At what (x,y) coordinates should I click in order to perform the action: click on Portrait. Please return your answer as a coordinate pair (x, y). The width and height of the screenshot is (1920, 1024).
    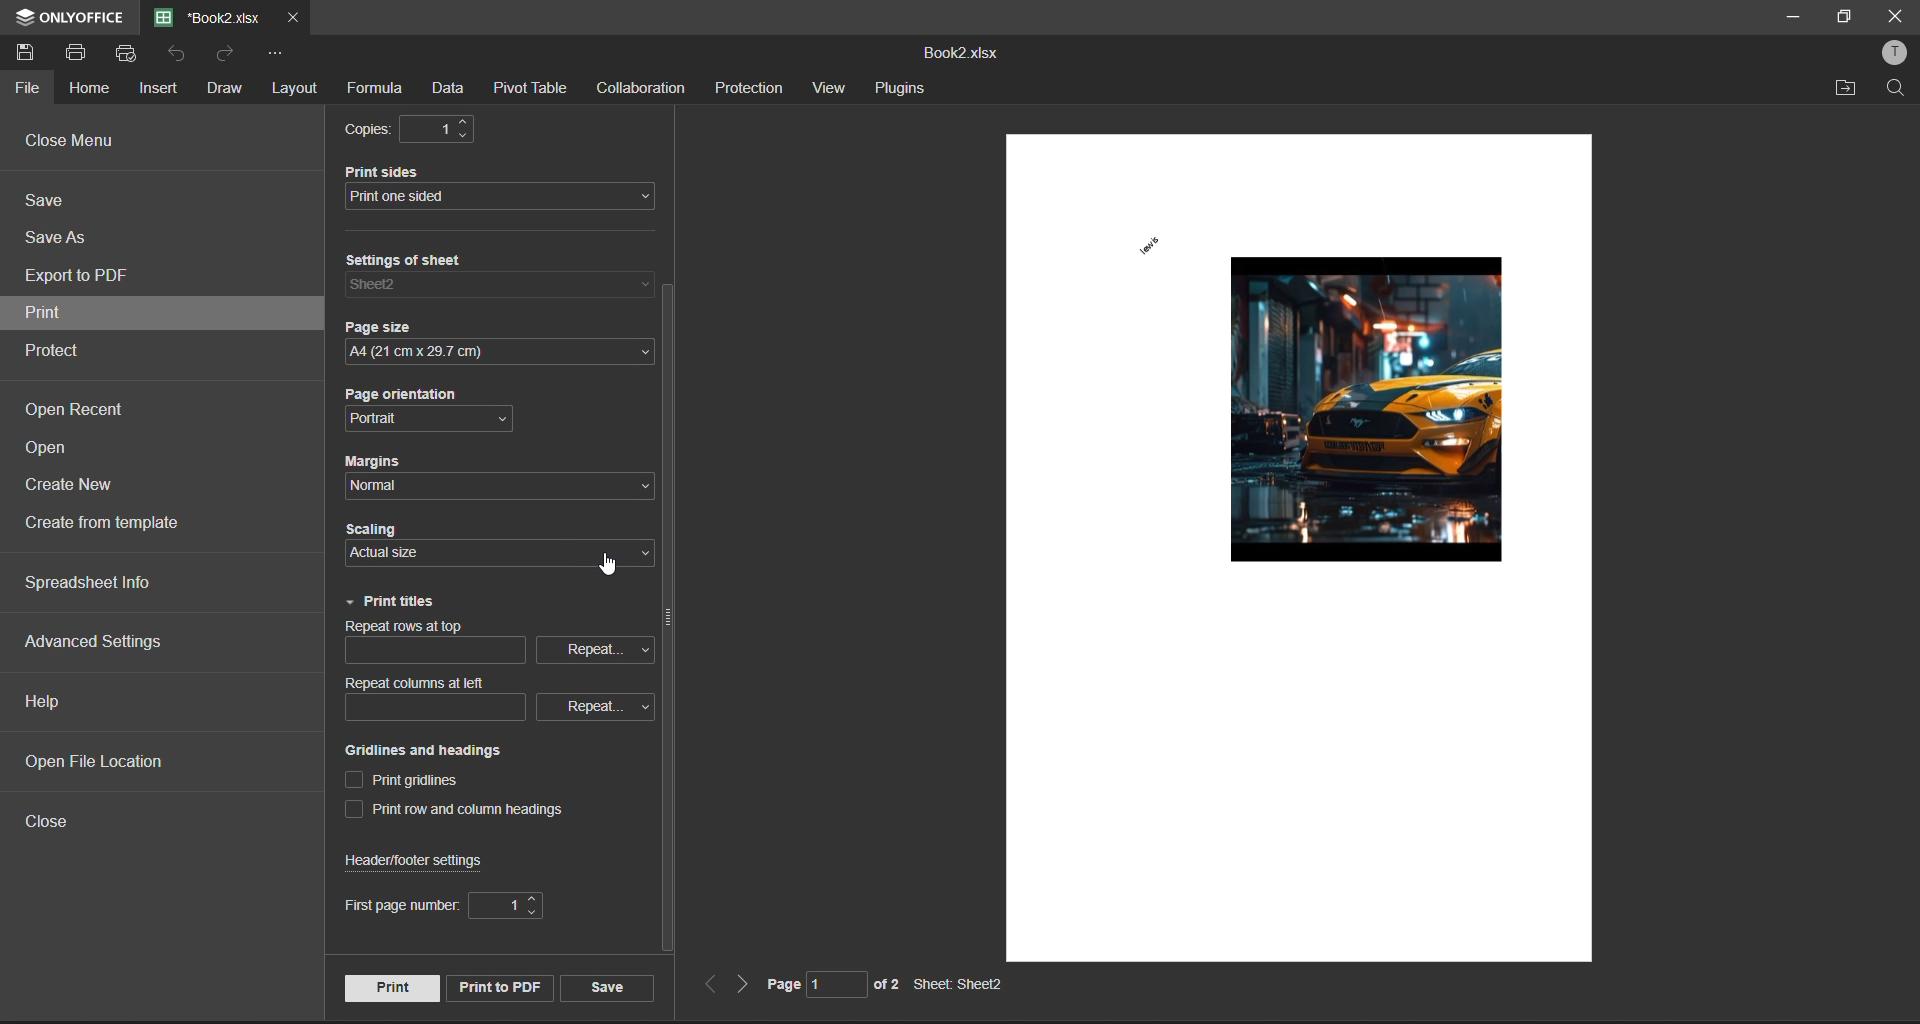
    Looking at the image, I should click on (397, 419).